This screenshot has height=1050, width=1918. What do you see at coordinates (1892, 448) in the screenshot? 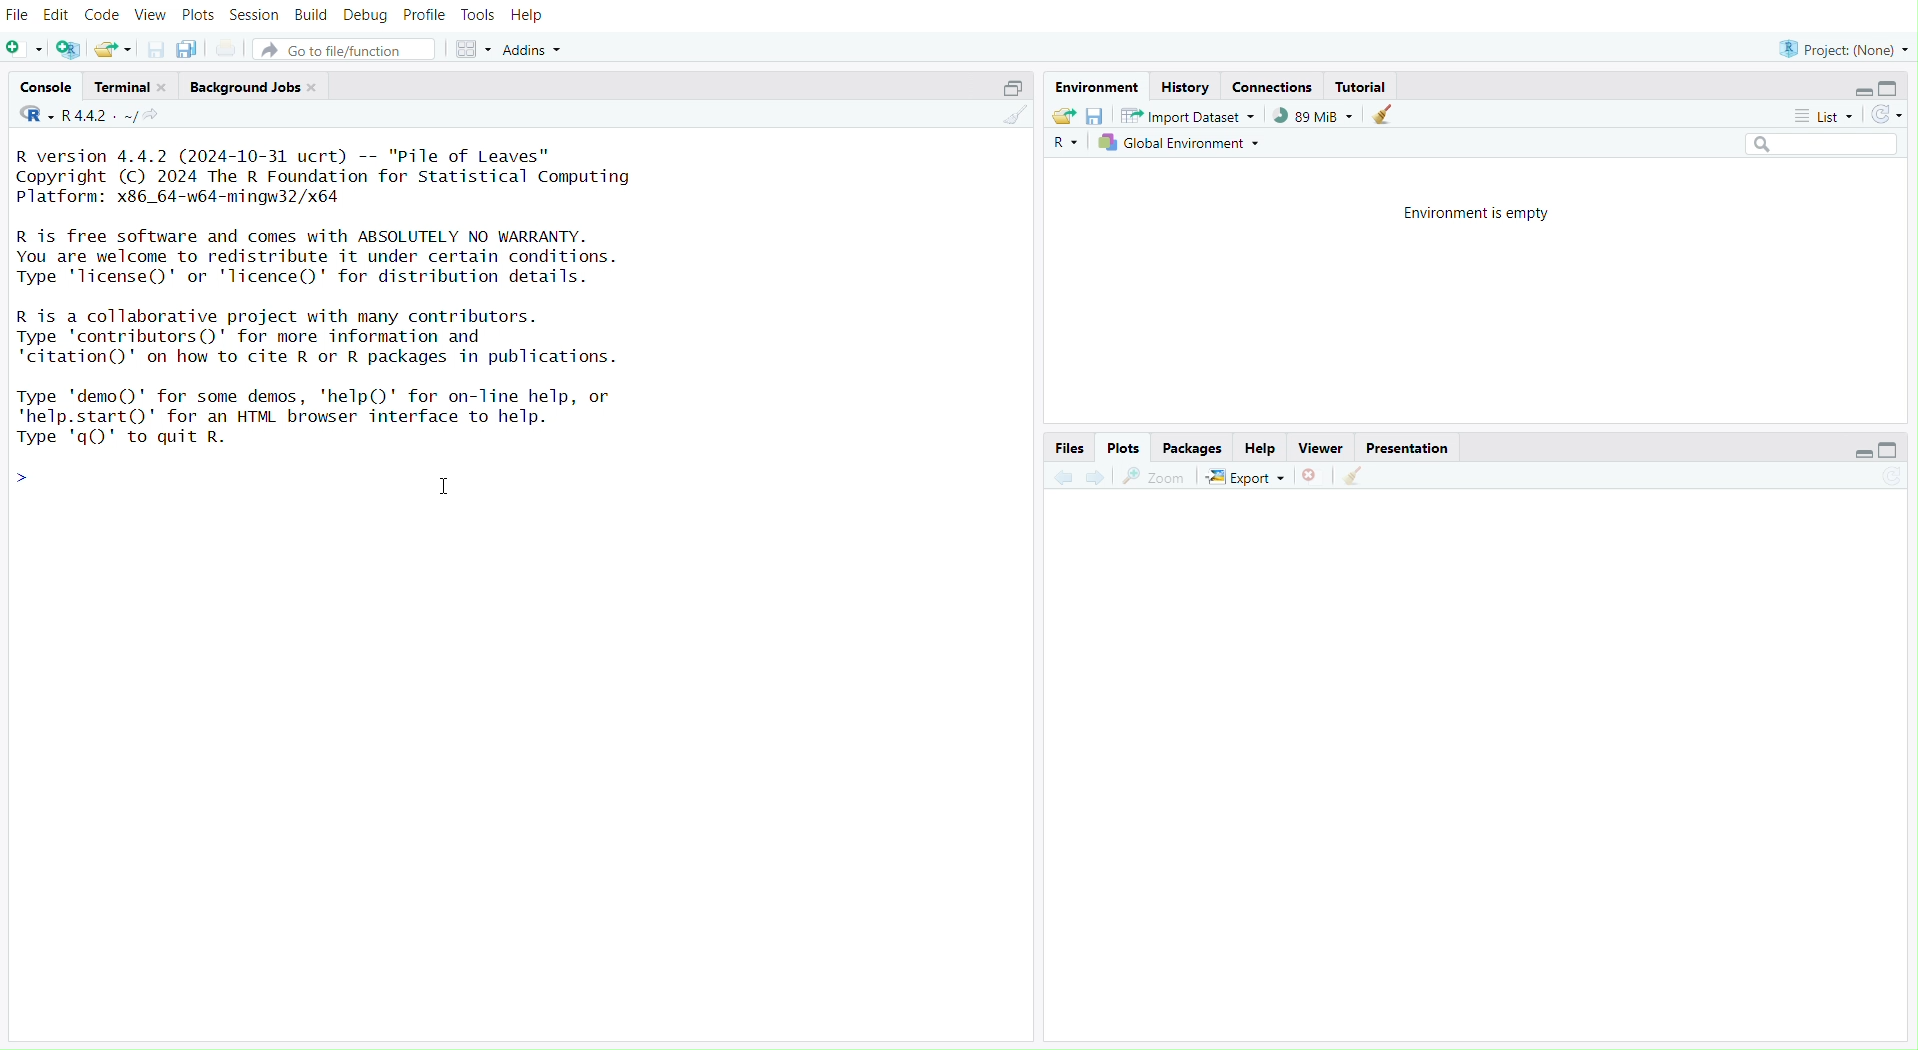
I see `Maximize` at bounding box center [1892, 448].